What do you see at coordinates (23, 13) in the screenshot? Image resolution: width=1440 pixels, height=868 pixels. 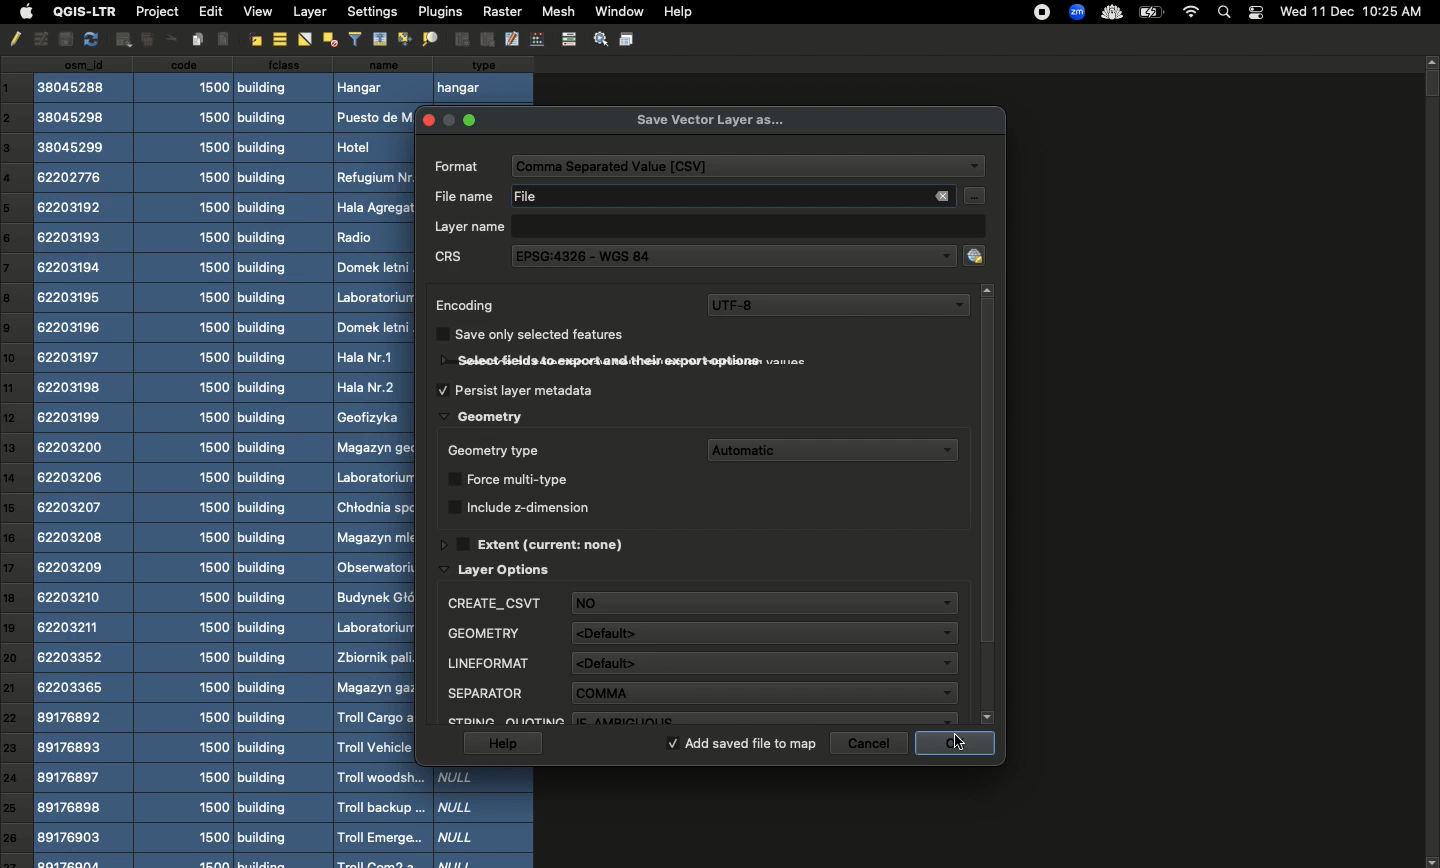 I see `Apple` at bounding box center [23, 13].